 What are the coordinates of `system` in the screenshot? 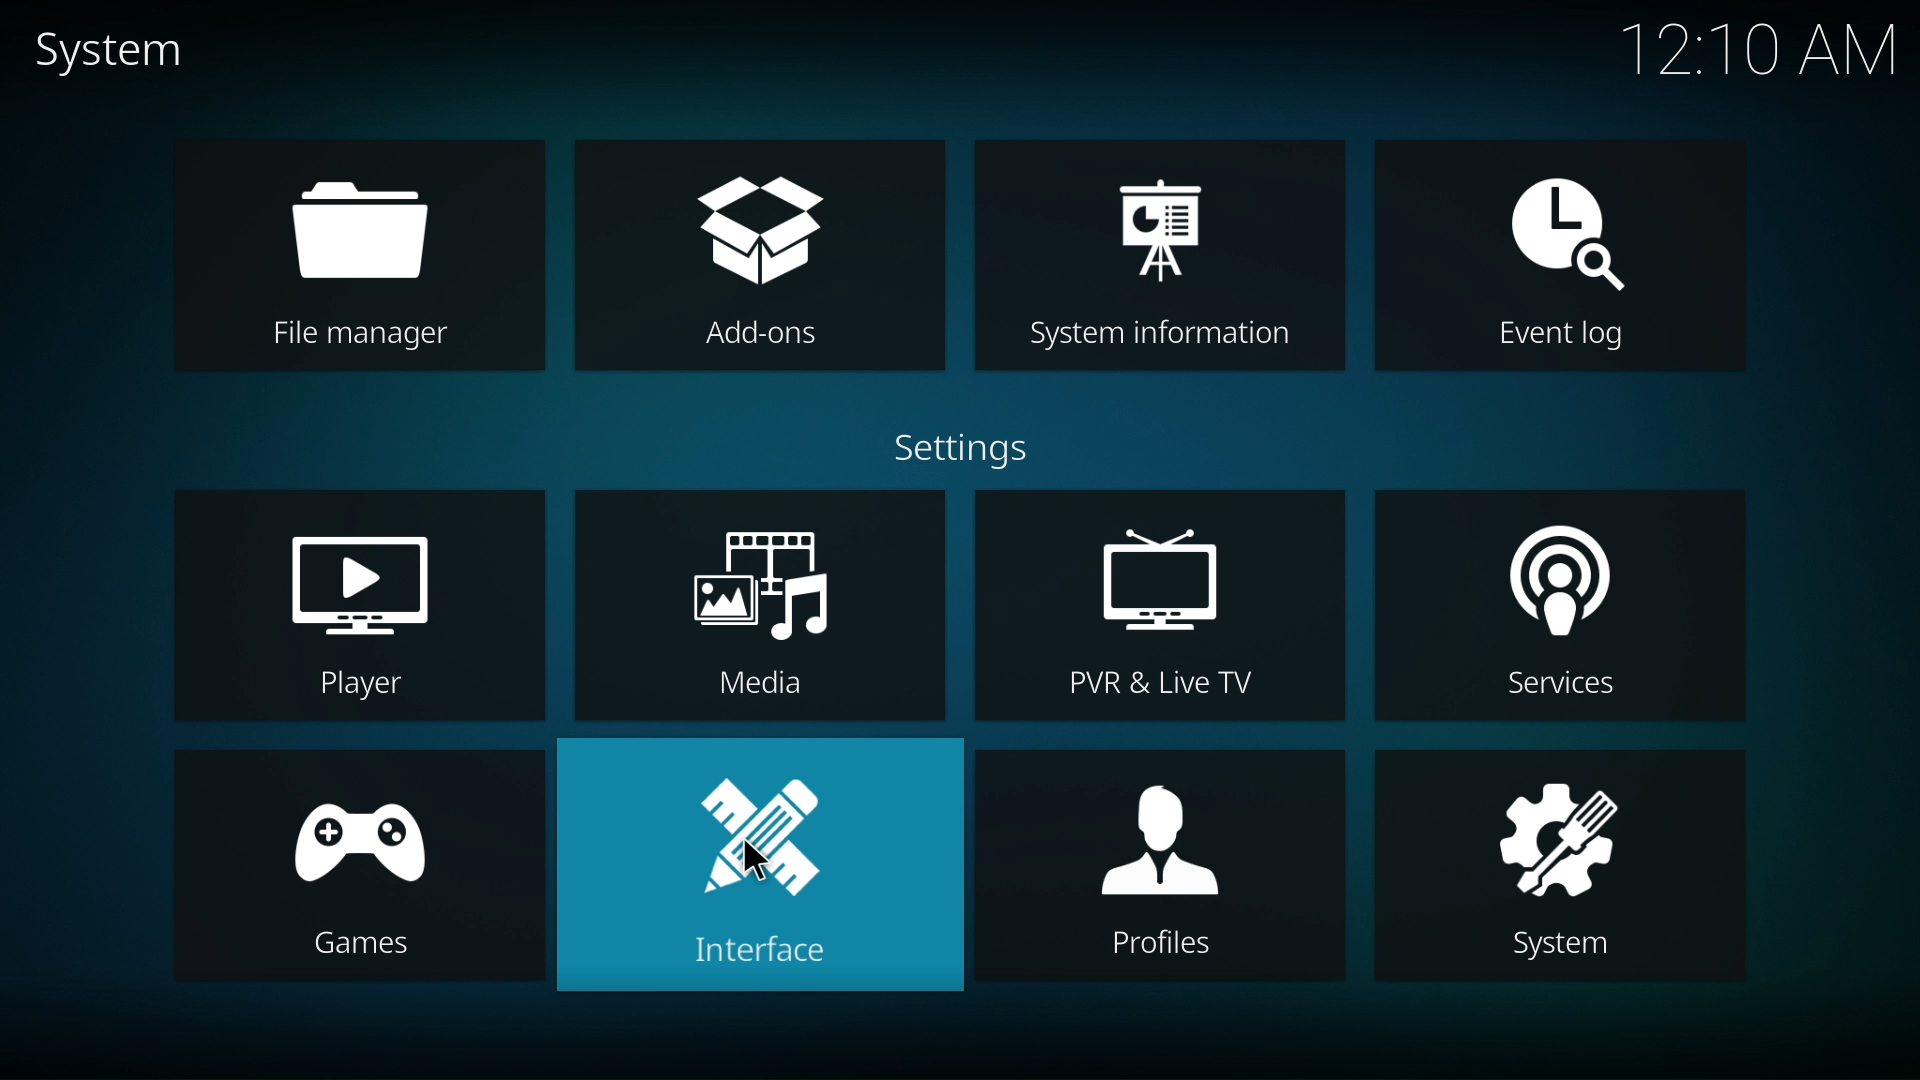 It's located at (1564, 872).